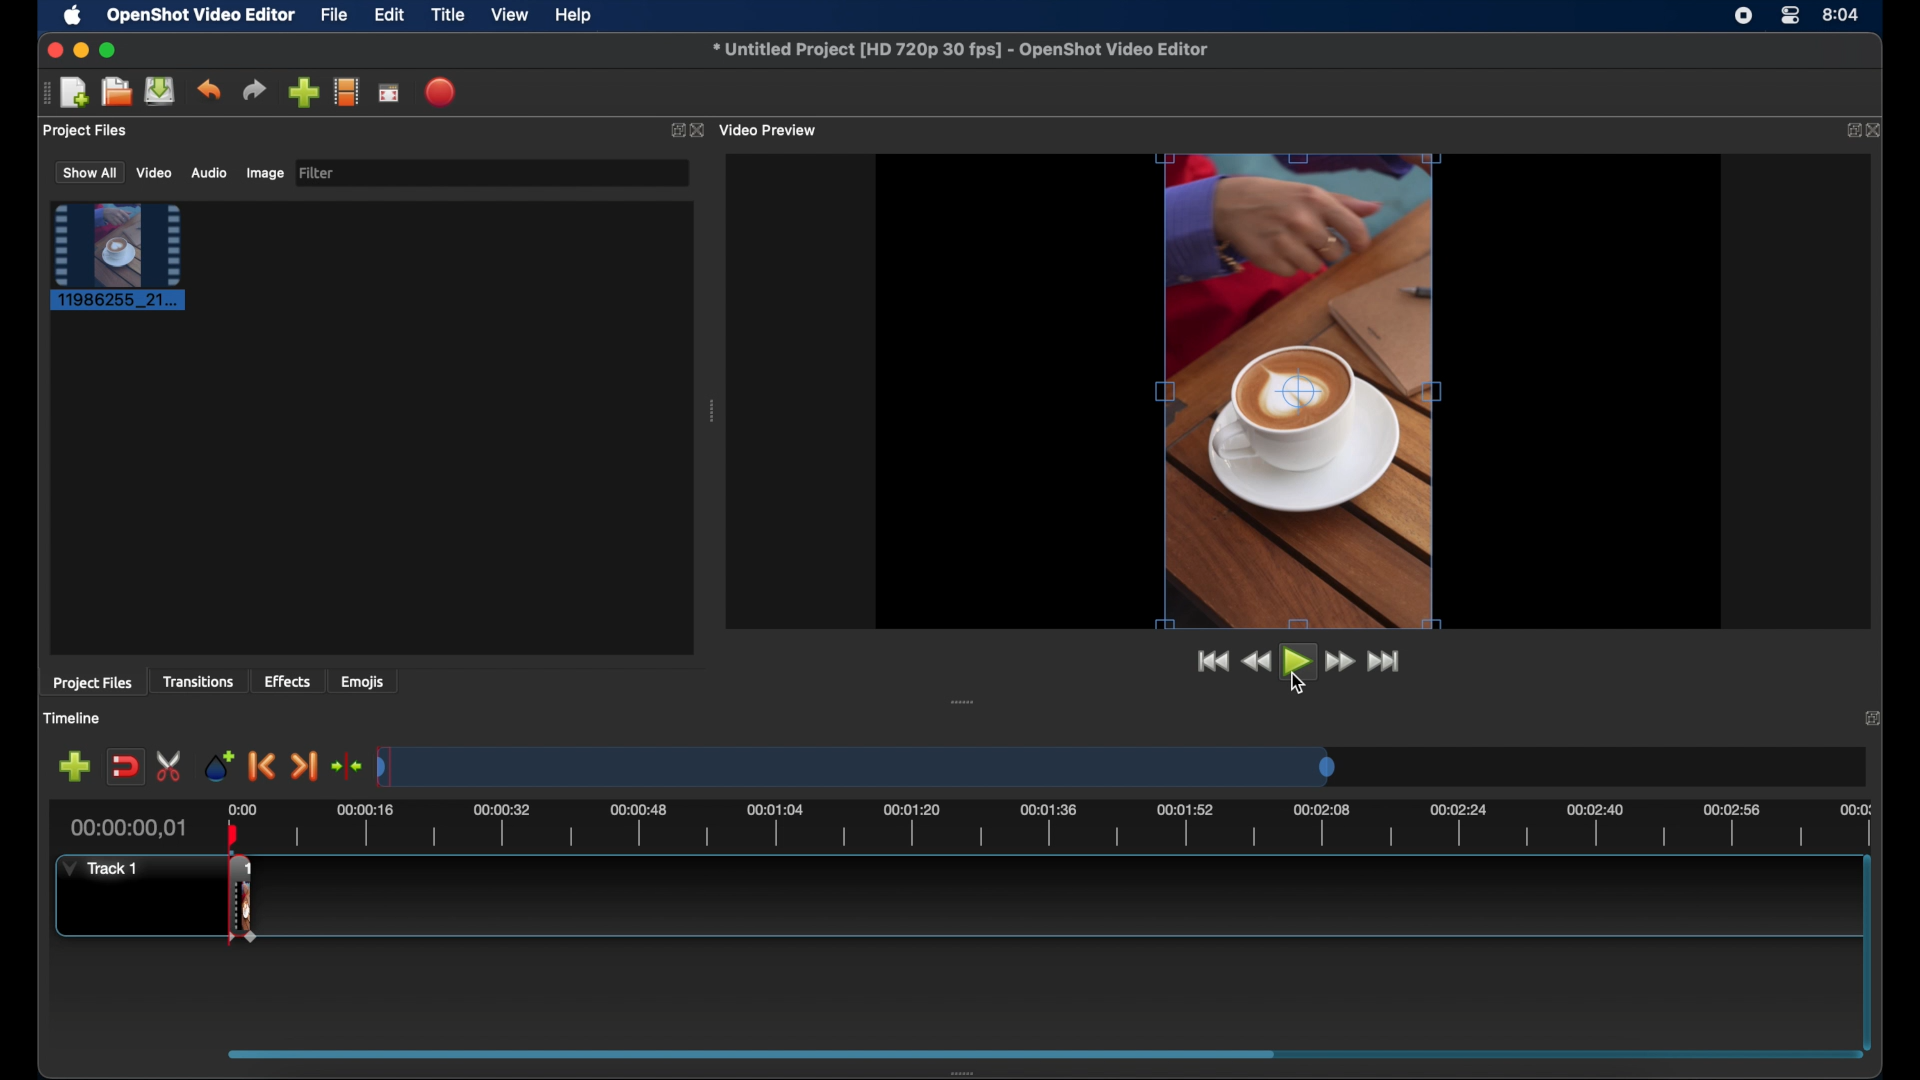 Image resolution: width=1920 pixels, height=1080 pixels. I want to click on audio, so click(208, 172).